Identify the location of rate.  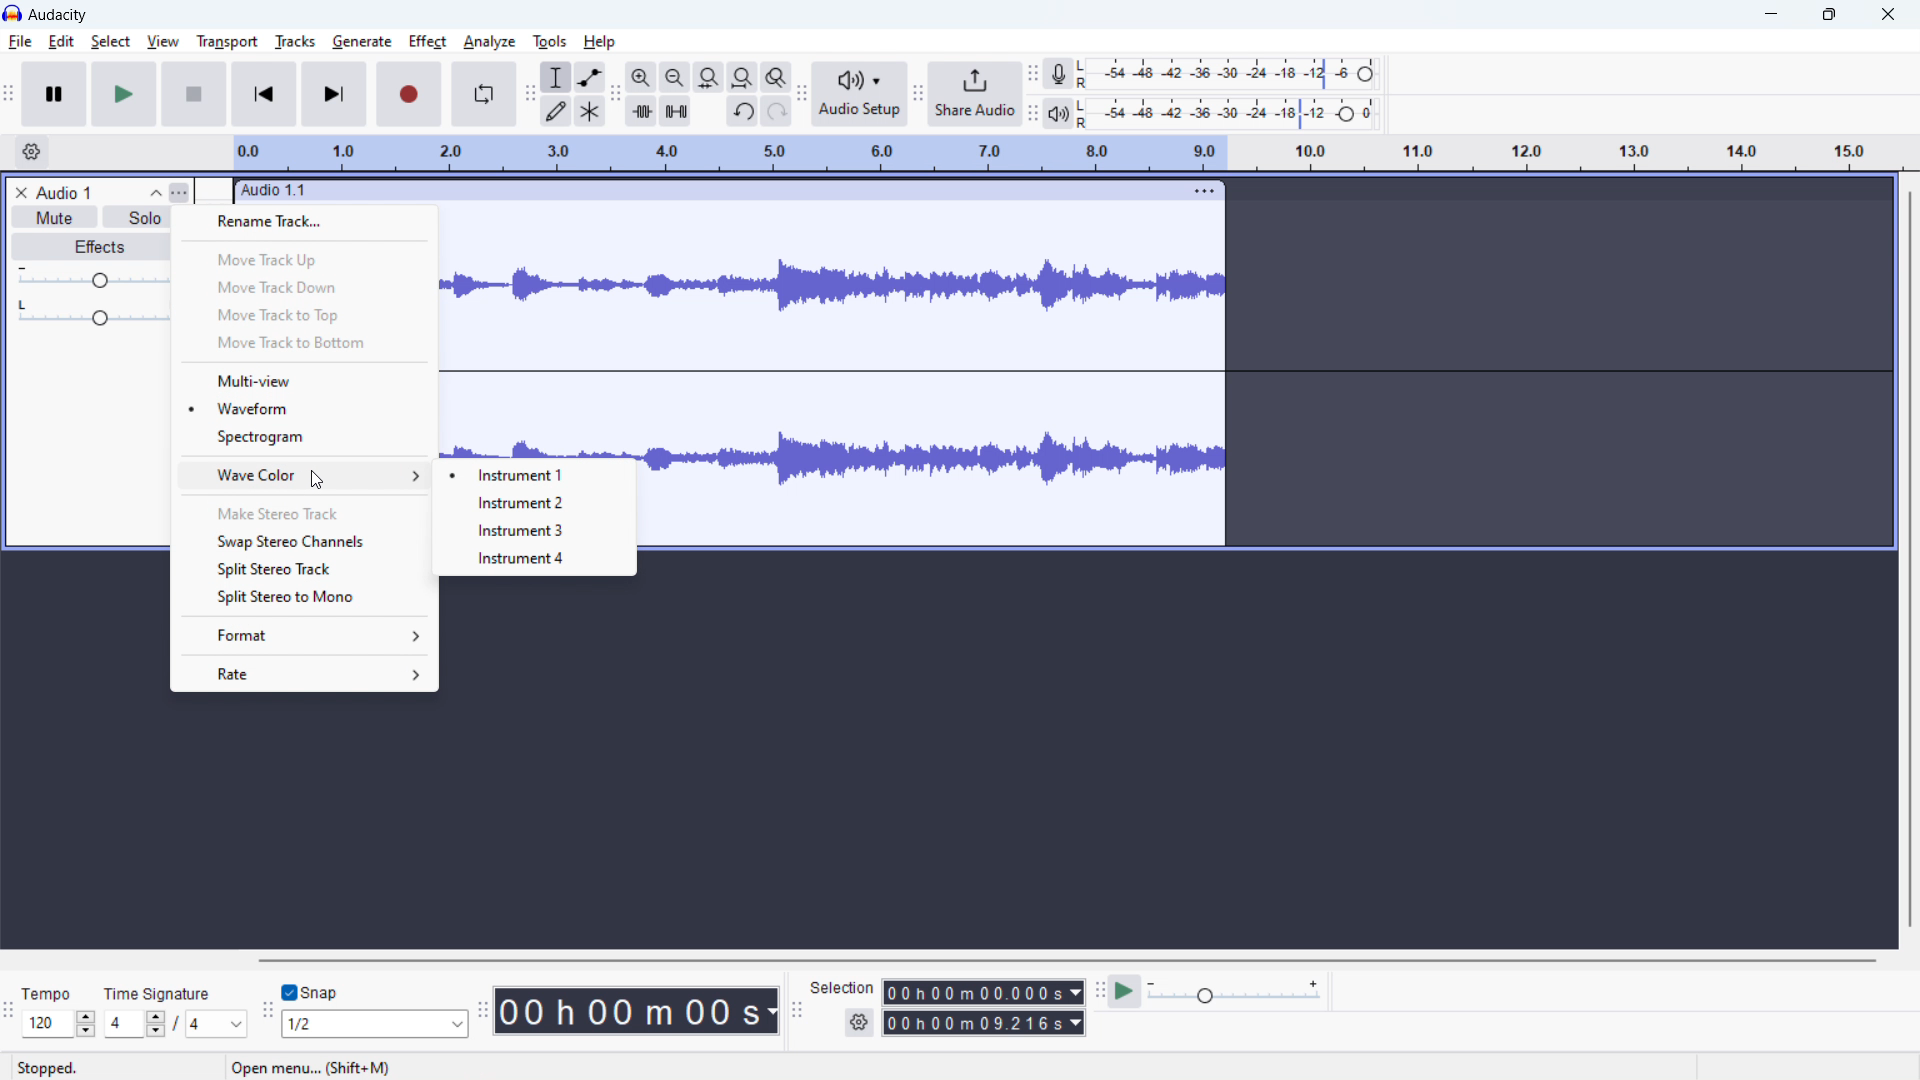
(302, 675).